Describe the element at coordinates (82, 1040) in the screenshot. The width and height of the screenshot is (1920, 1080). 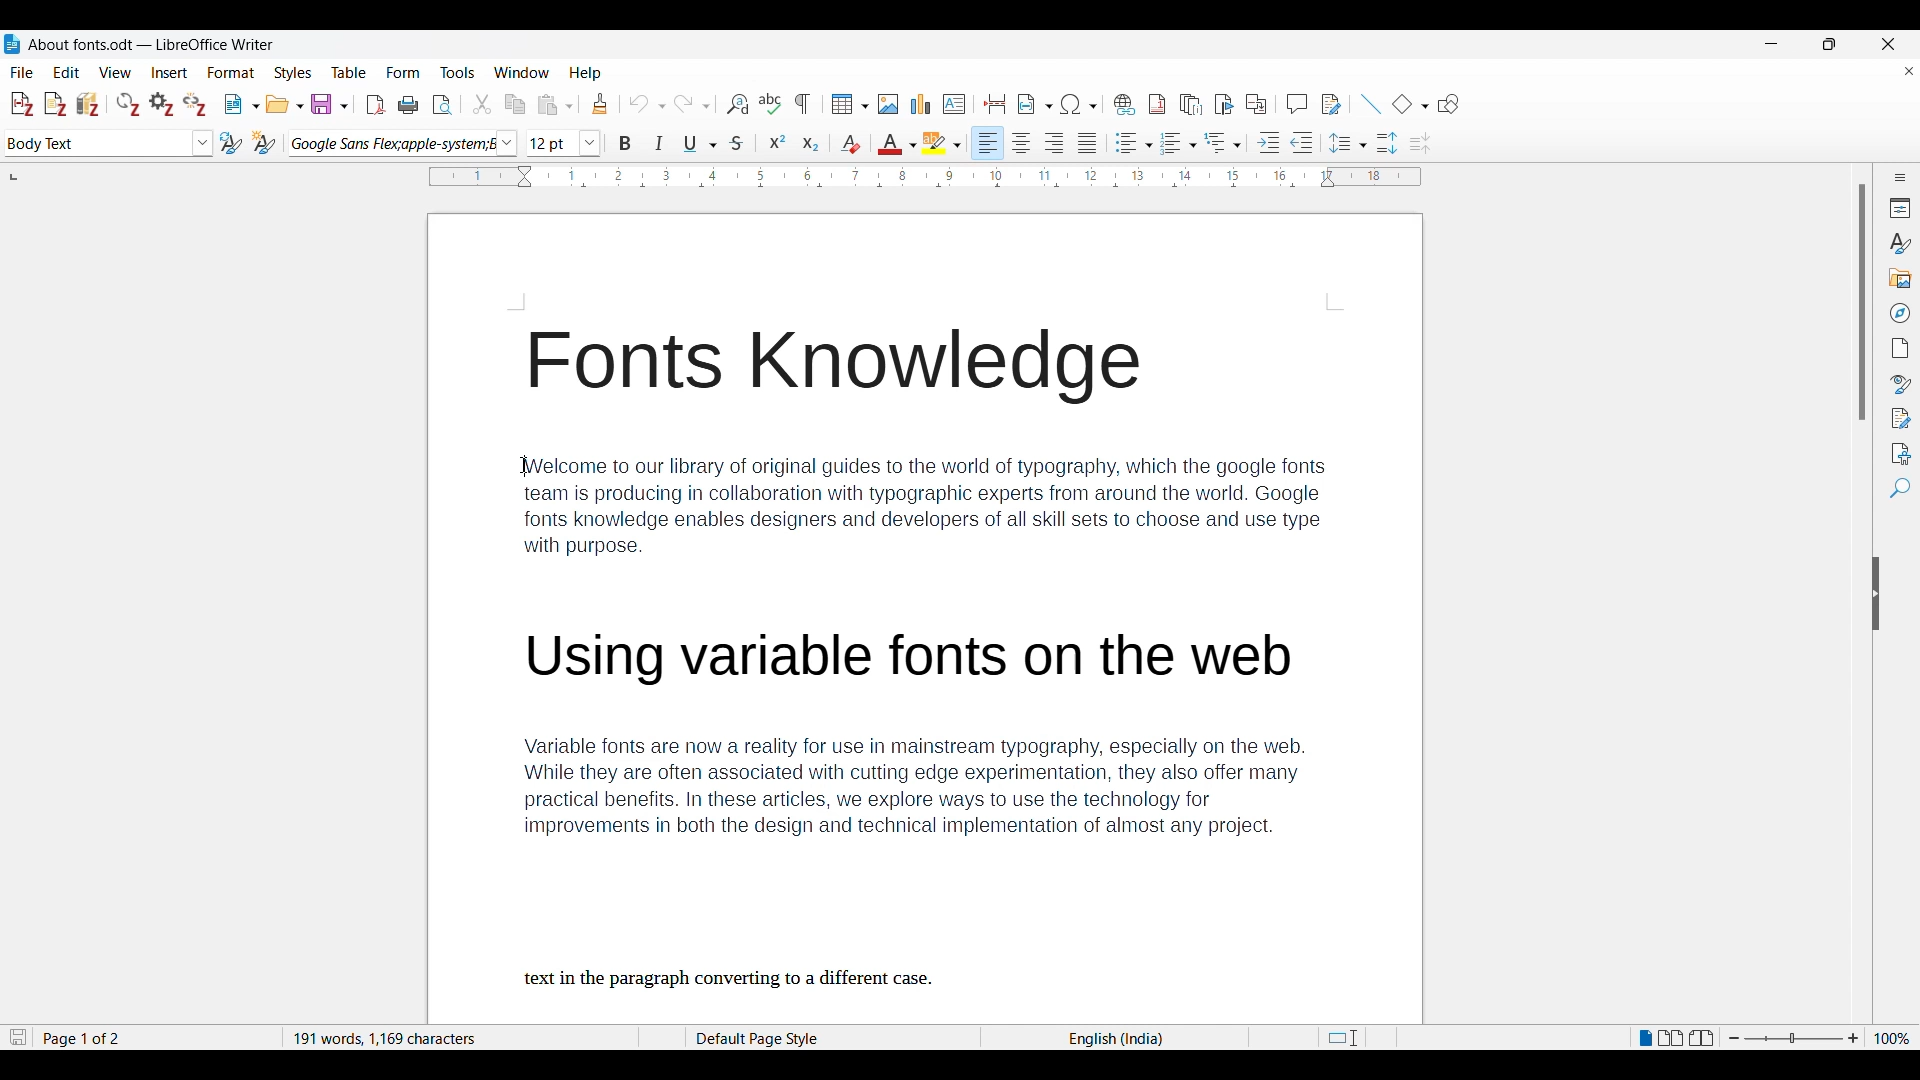
I see `Page 1 of 2` at that location.